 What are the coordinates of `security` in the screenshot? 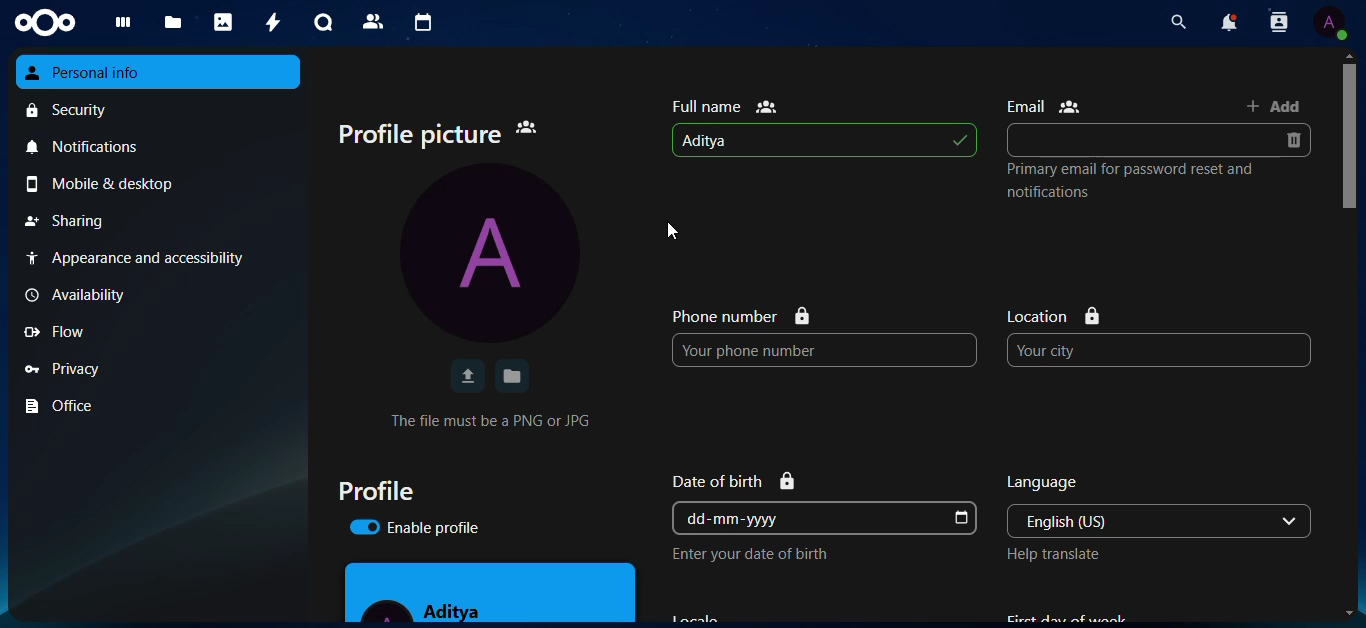 It's located at (161, 109).